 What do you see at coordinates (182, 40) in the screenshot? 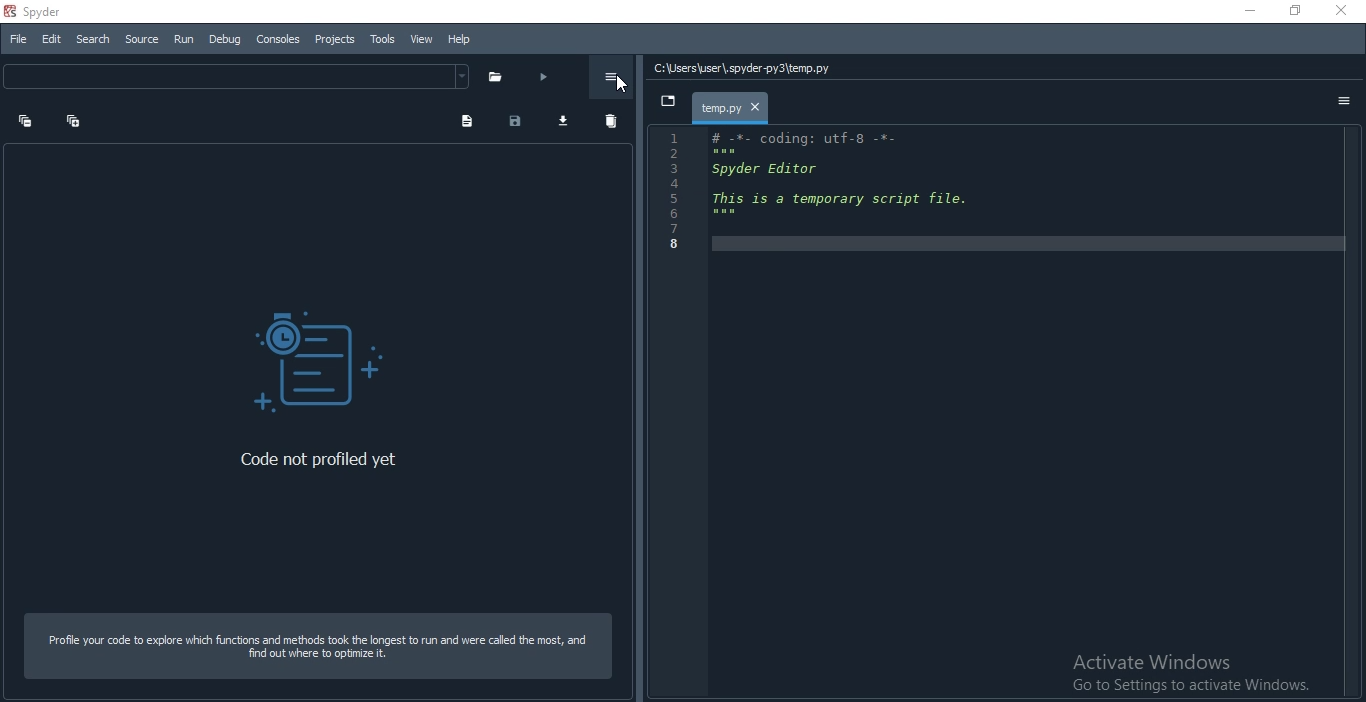
I see `Run` at bounding box center [182, 40].